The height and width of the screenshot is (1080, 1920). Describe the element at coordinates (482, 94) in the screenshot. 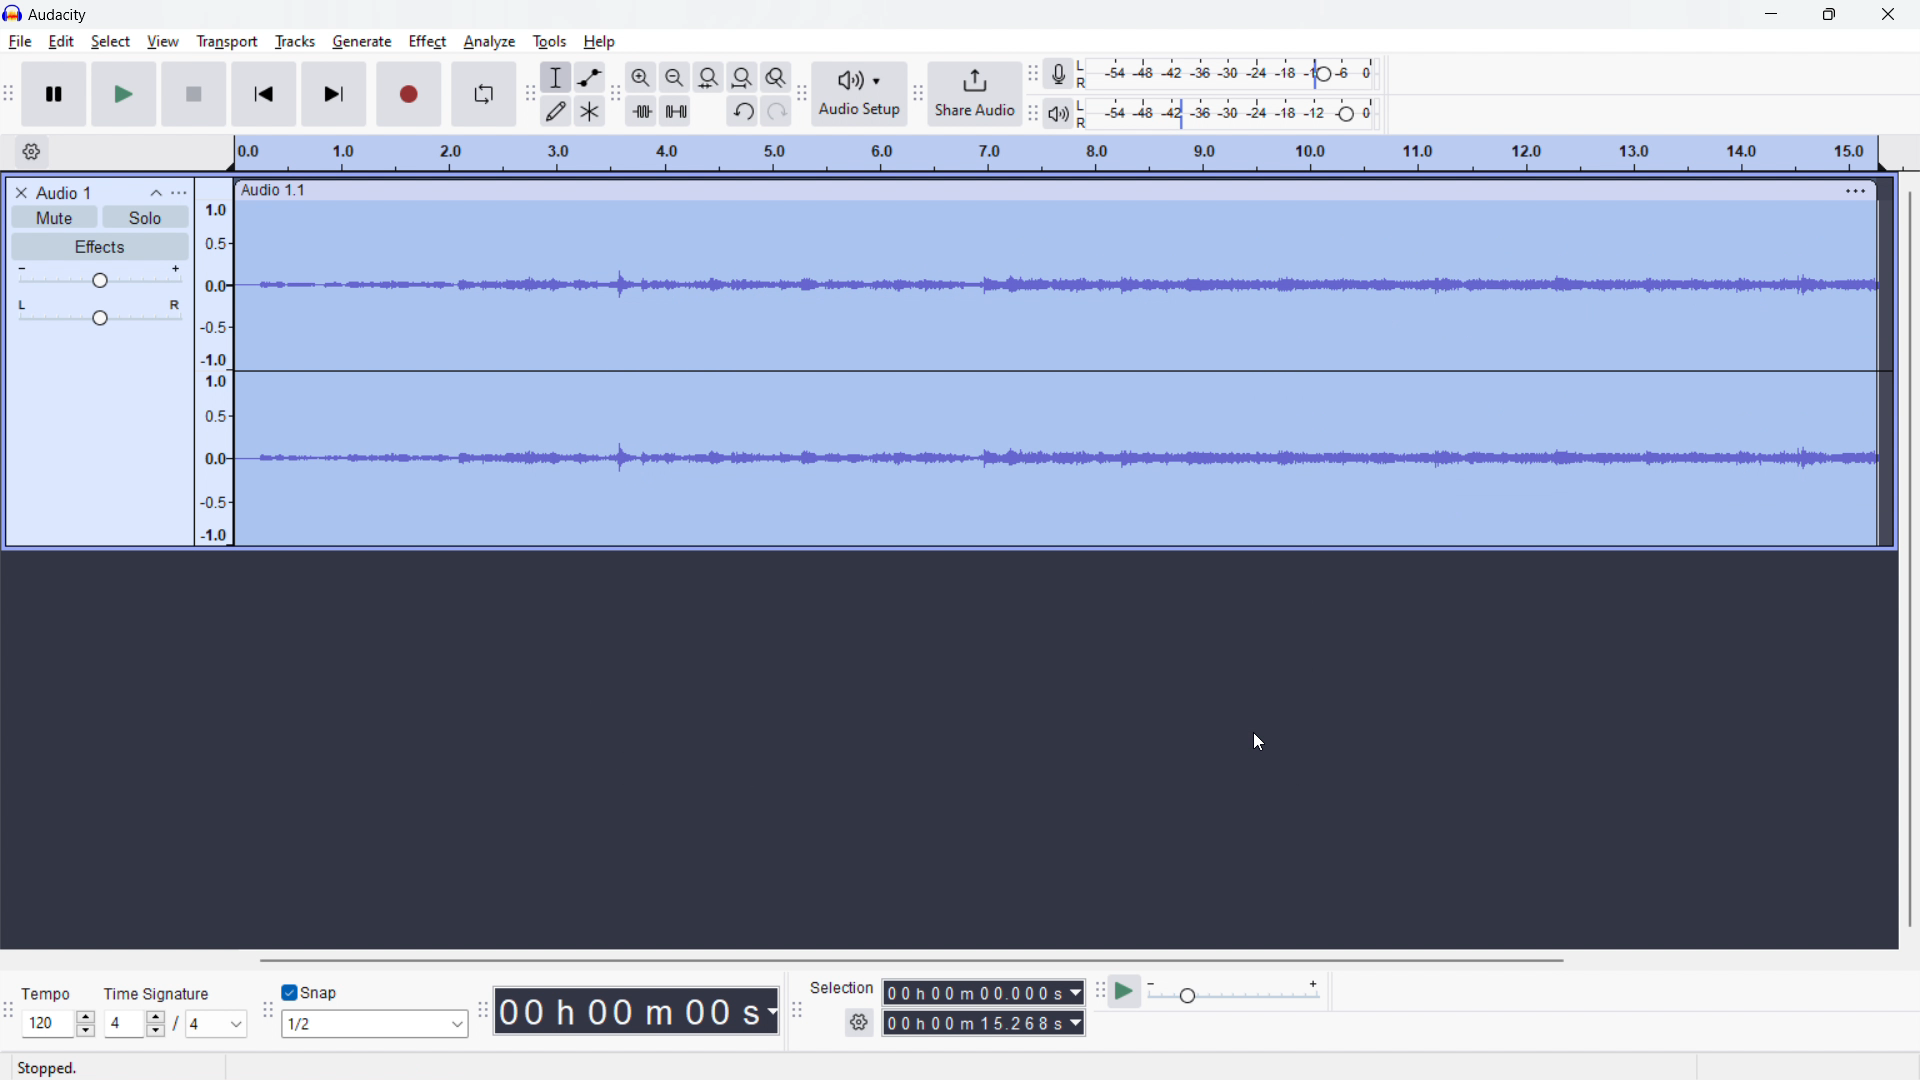

I see `enable looping` at that location.